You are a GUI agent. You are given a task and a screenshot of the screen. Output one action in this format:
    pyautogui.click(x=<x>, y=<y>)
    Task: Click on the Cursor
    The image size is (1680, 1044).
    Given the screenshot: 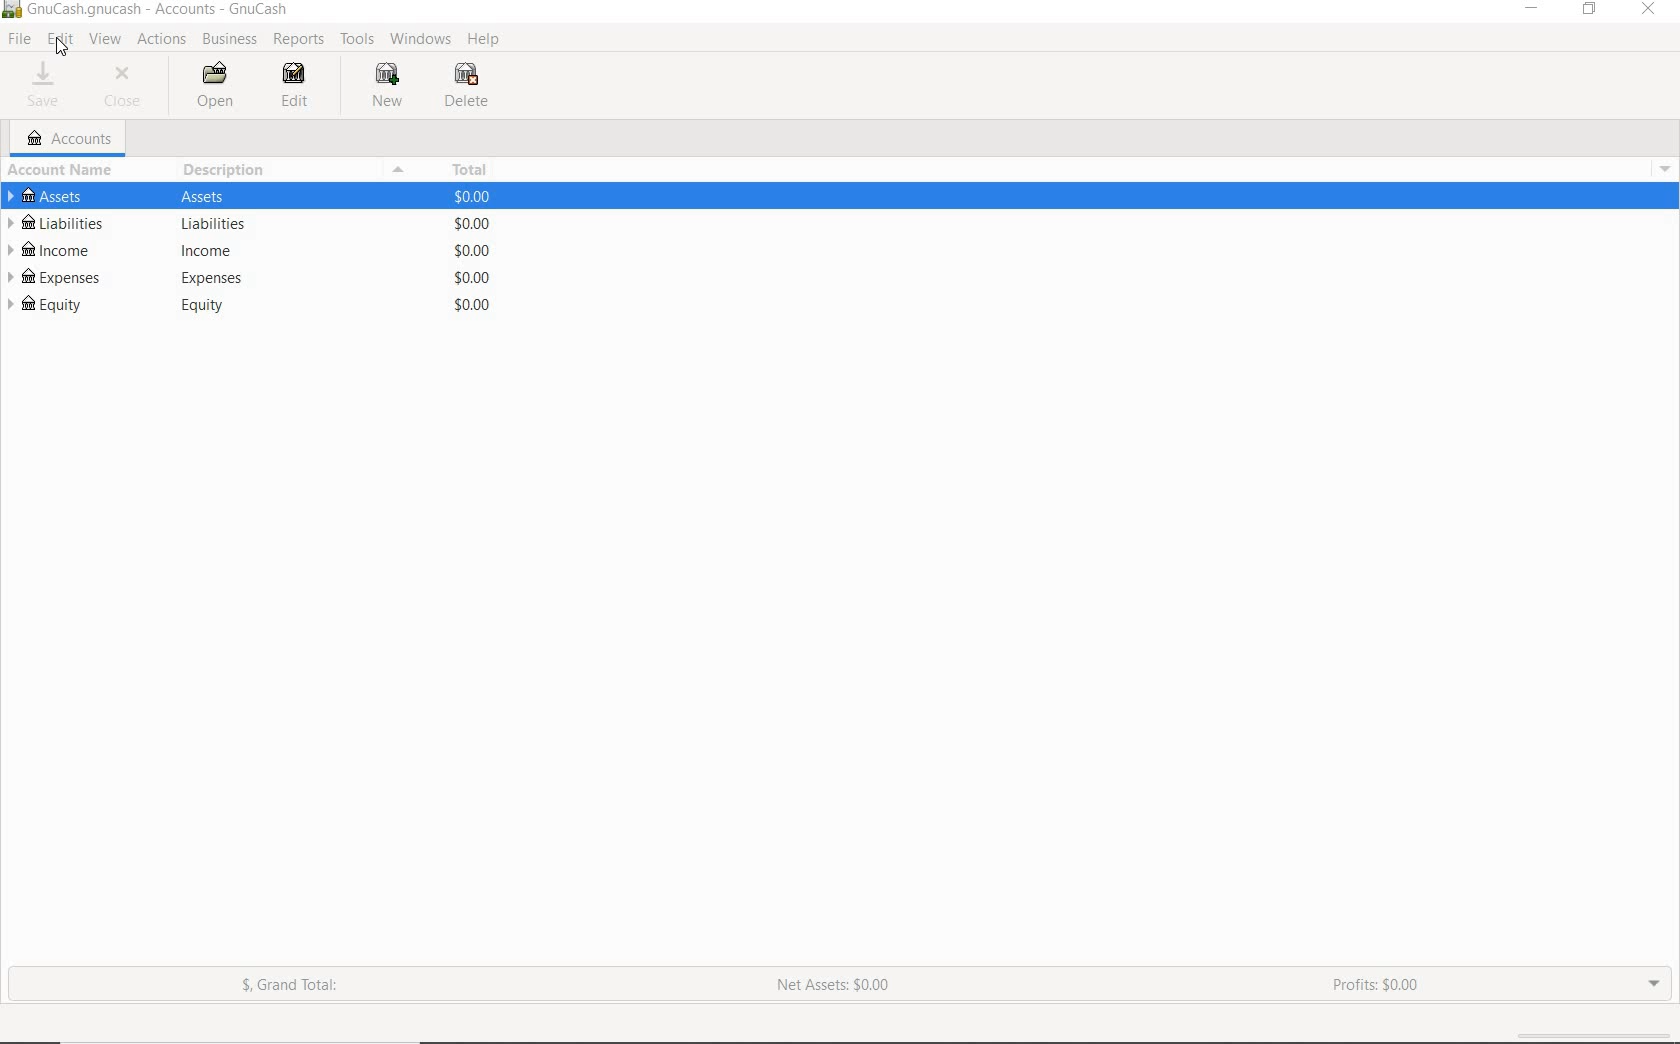 What is the action you would take?
    pyautogui.click(x=59, y=48)
    